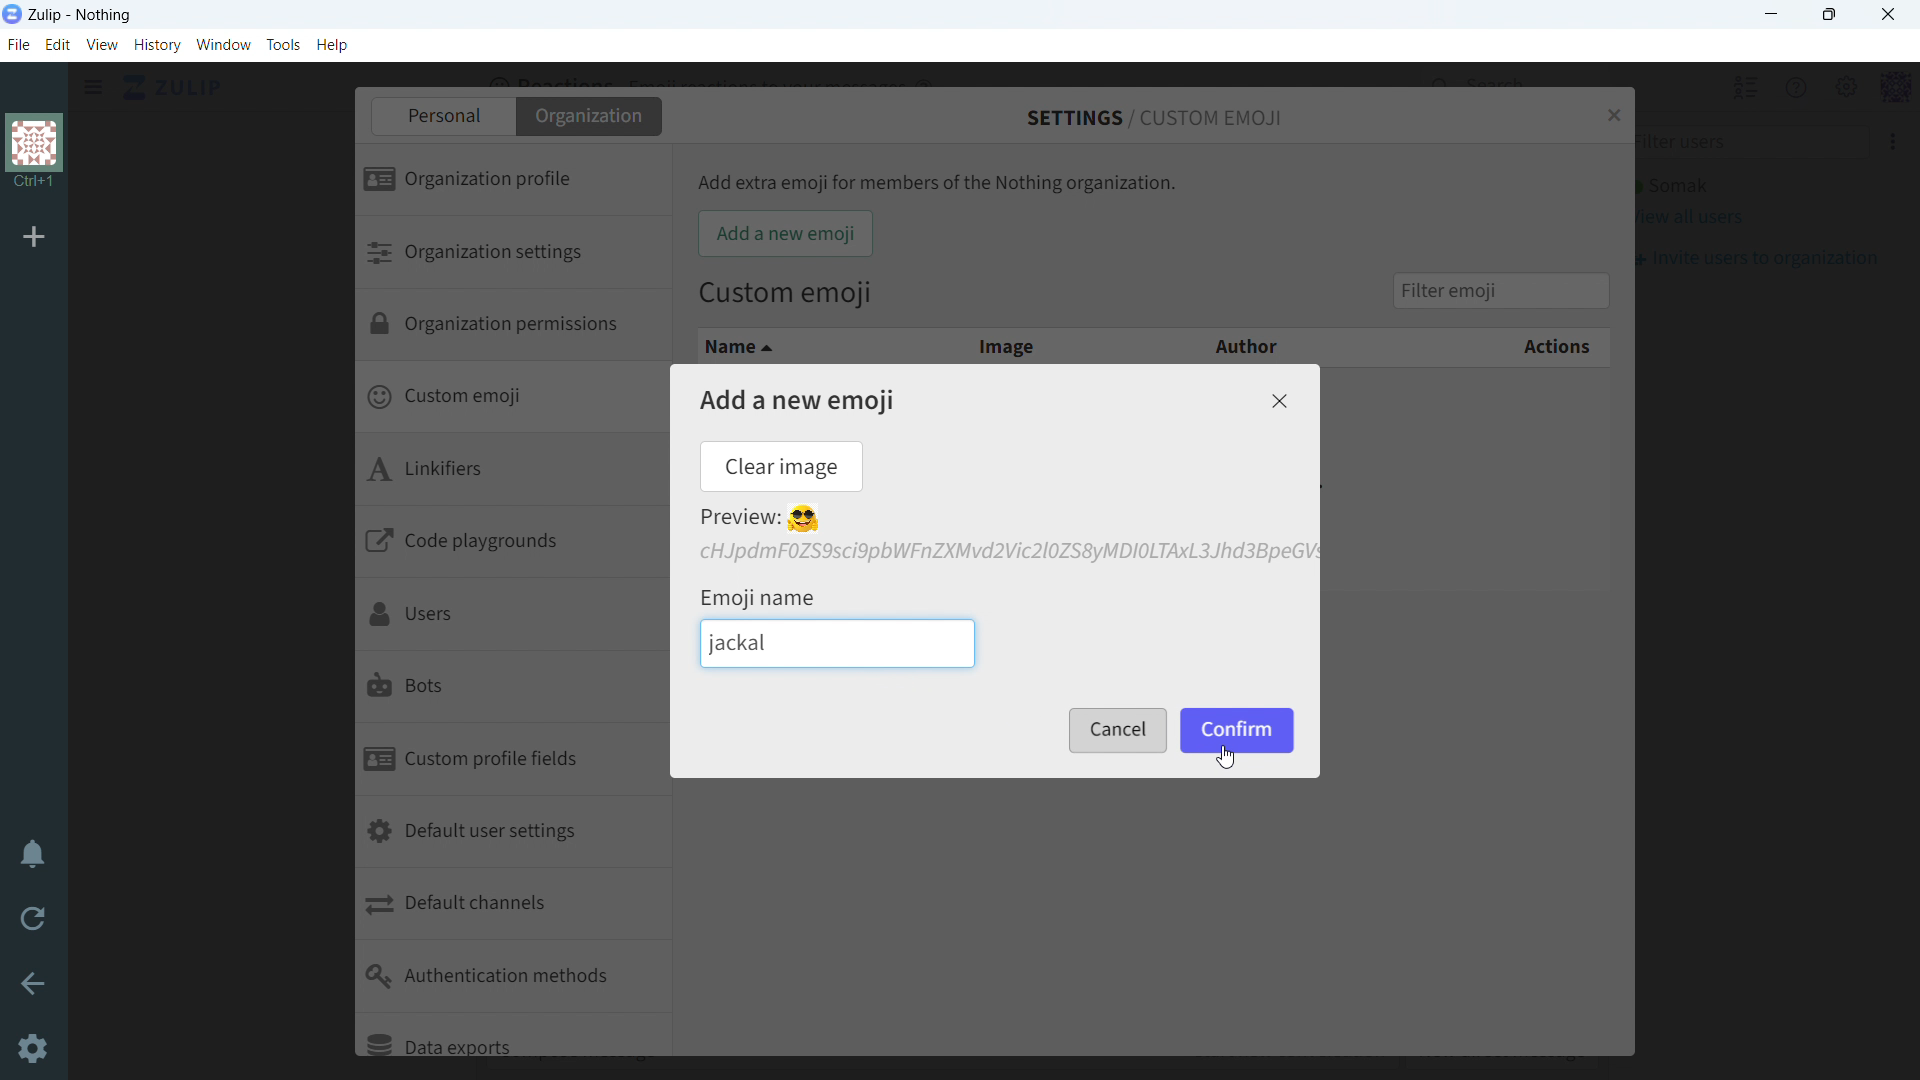  I want to click on go back, so click(32, 982).